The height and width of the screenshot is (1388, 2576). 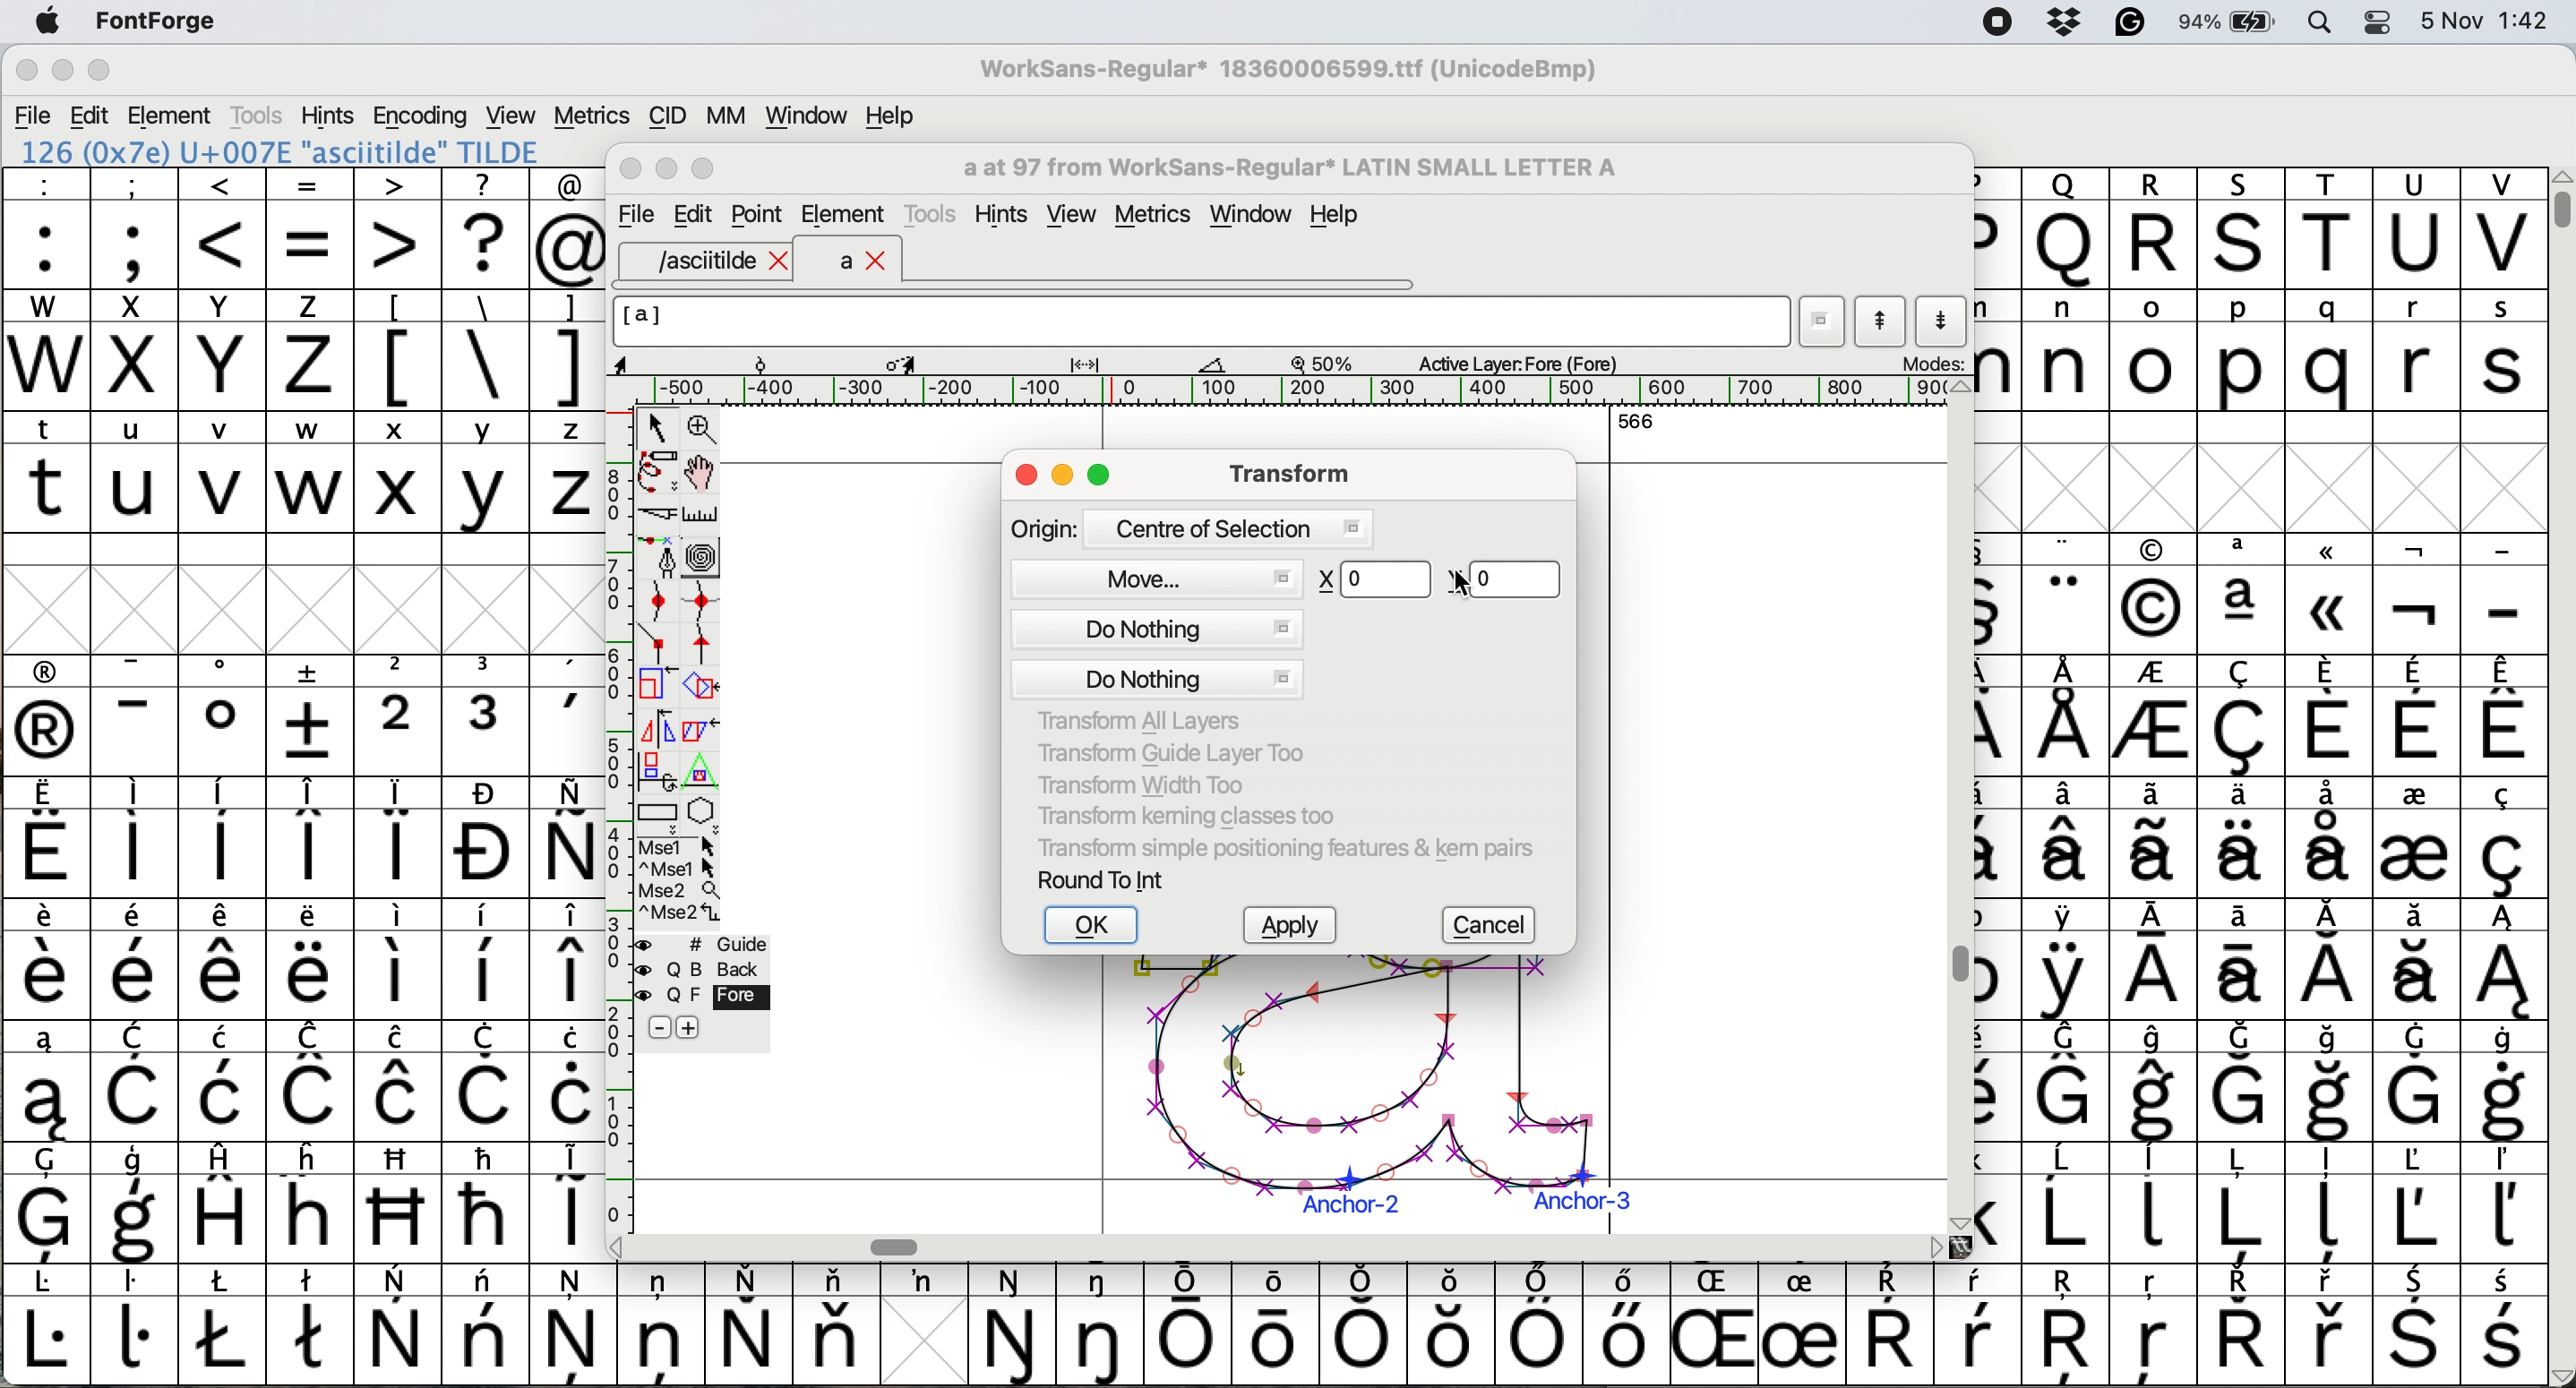 I want to click on symbol, so click(x=574, y=1323).